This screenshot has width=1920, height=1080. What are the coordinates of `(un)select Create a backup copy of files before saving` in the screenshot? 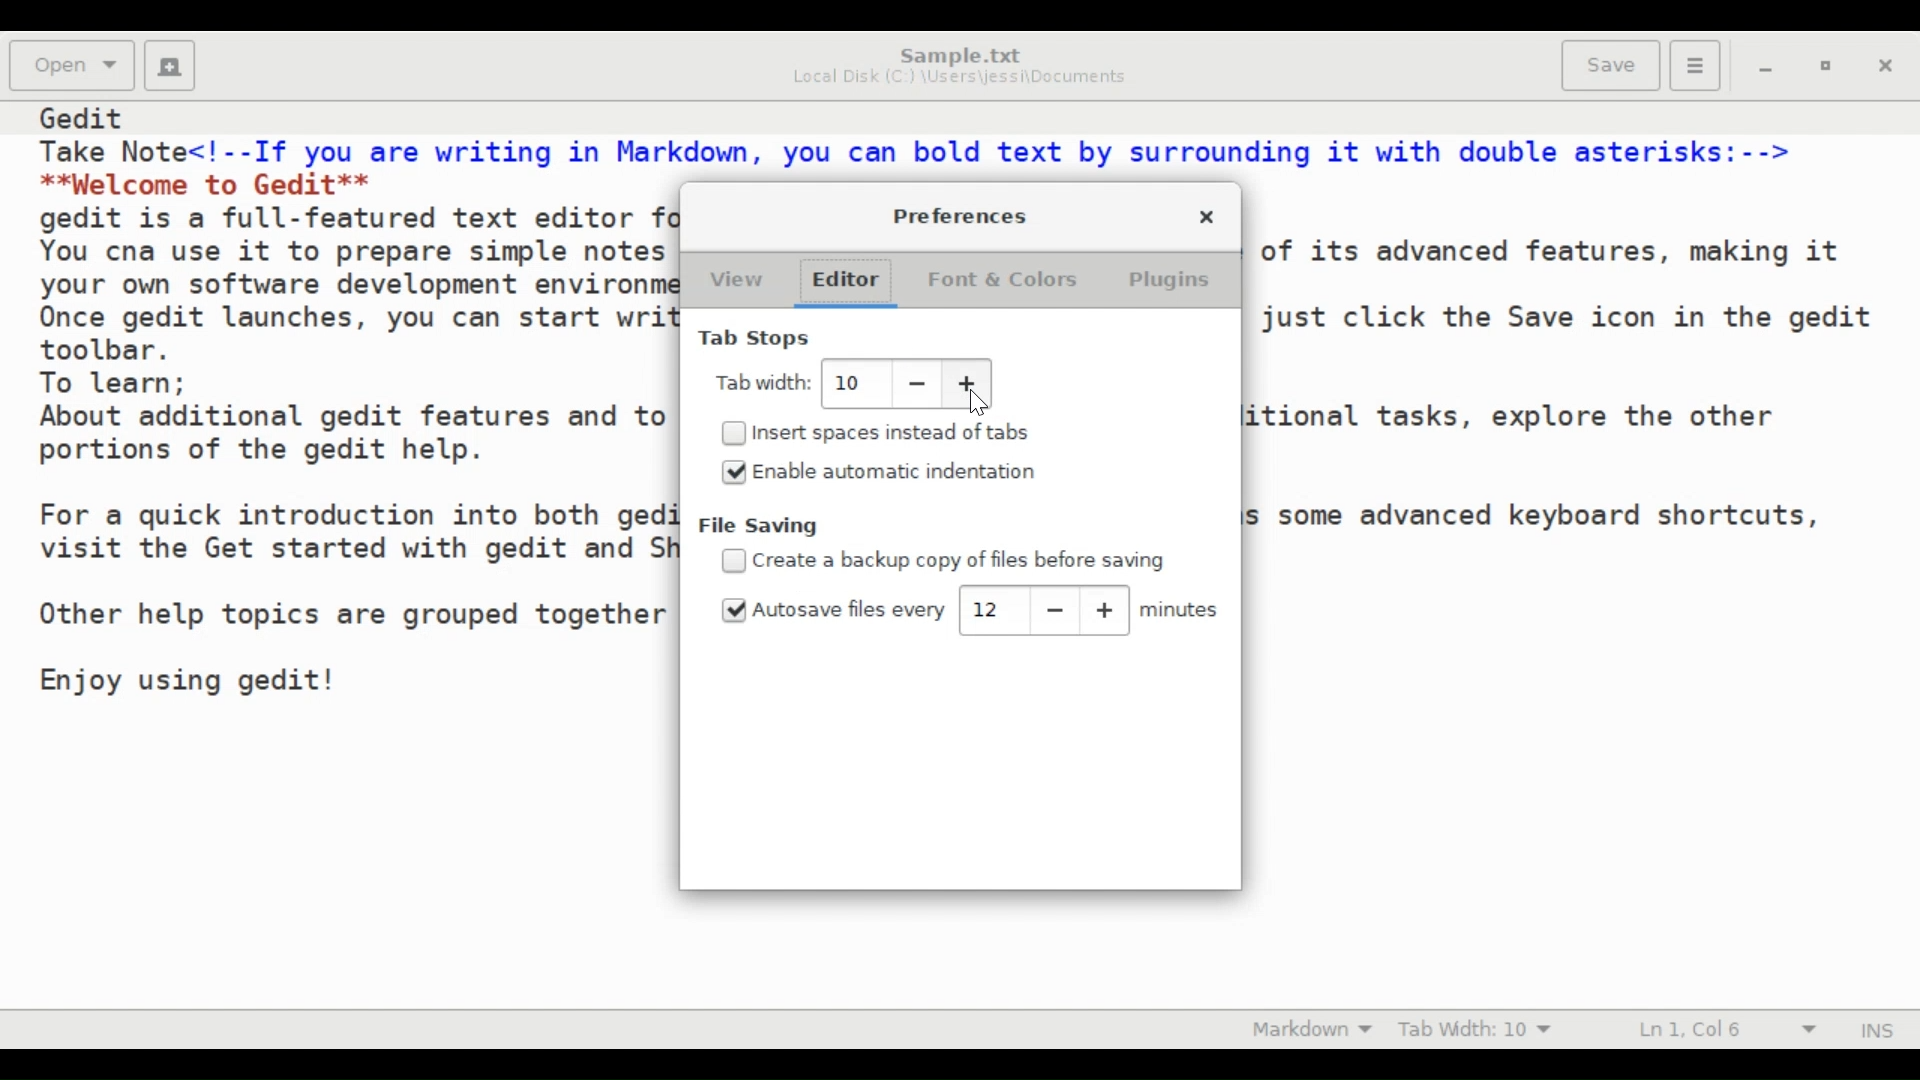 It's located at (947, 560).